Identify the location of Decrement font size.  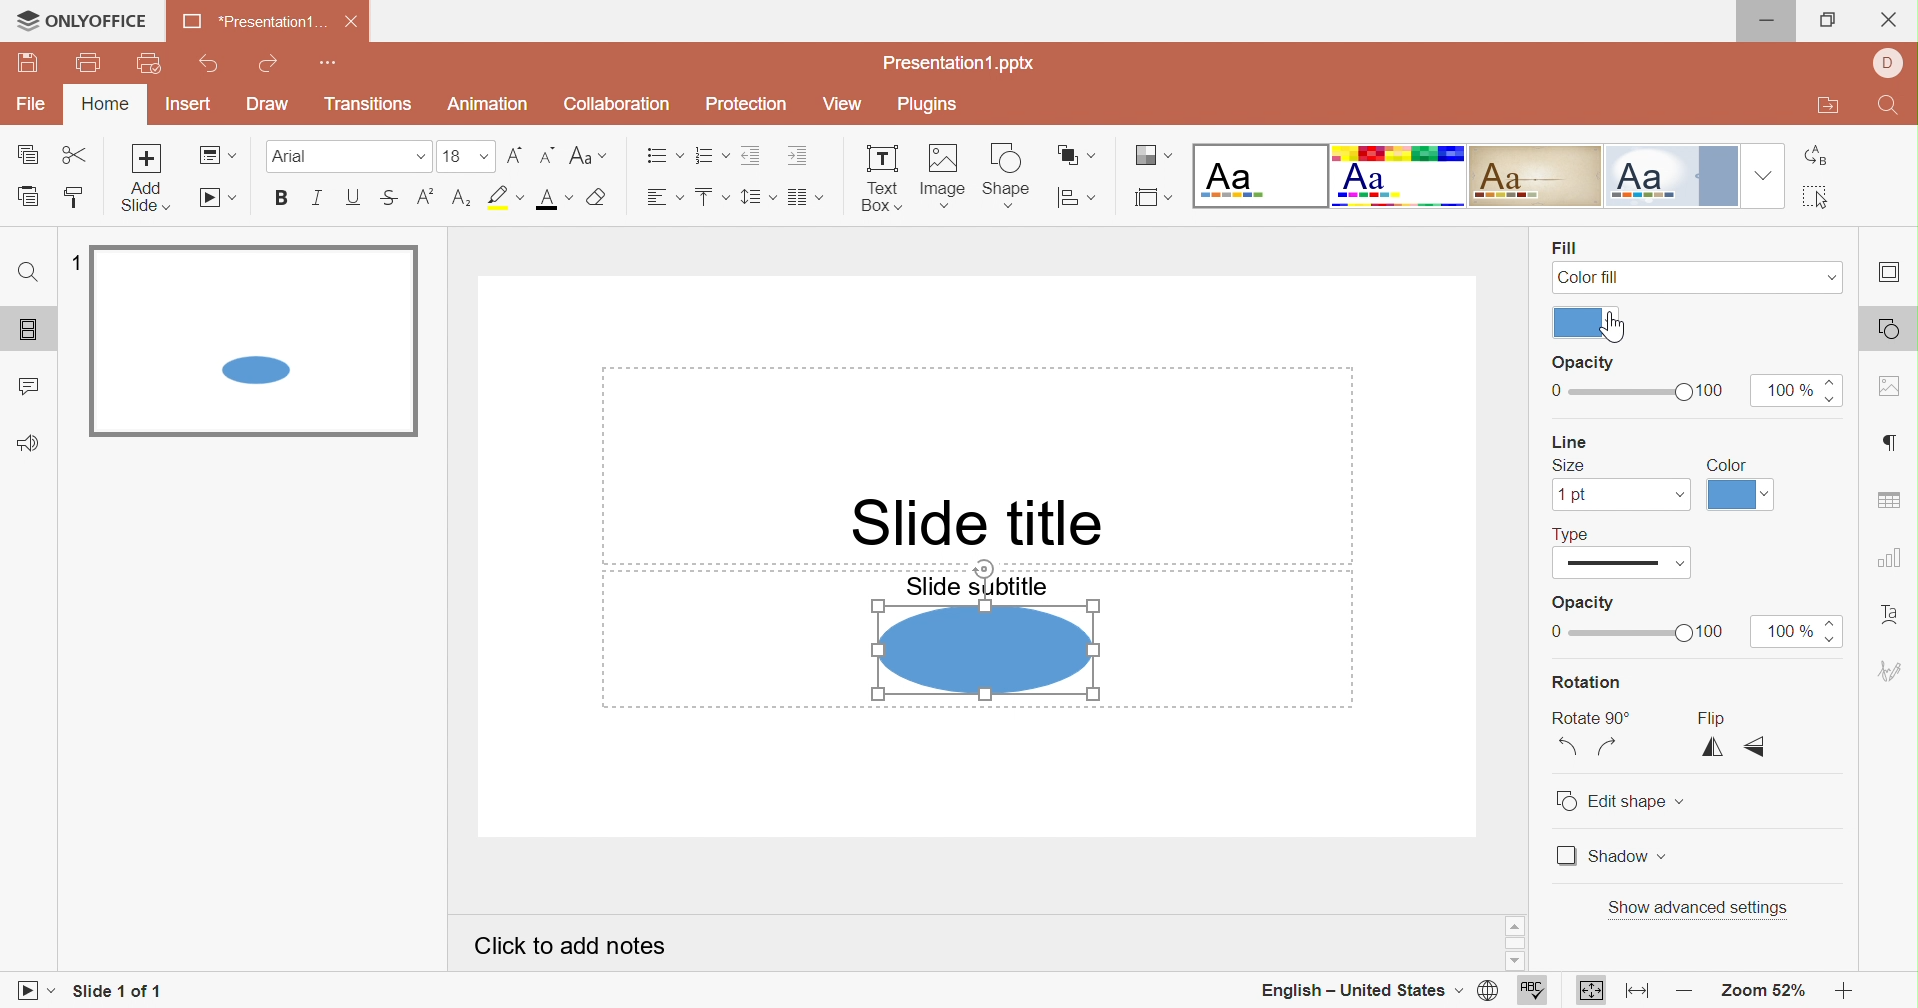
(544, 156).